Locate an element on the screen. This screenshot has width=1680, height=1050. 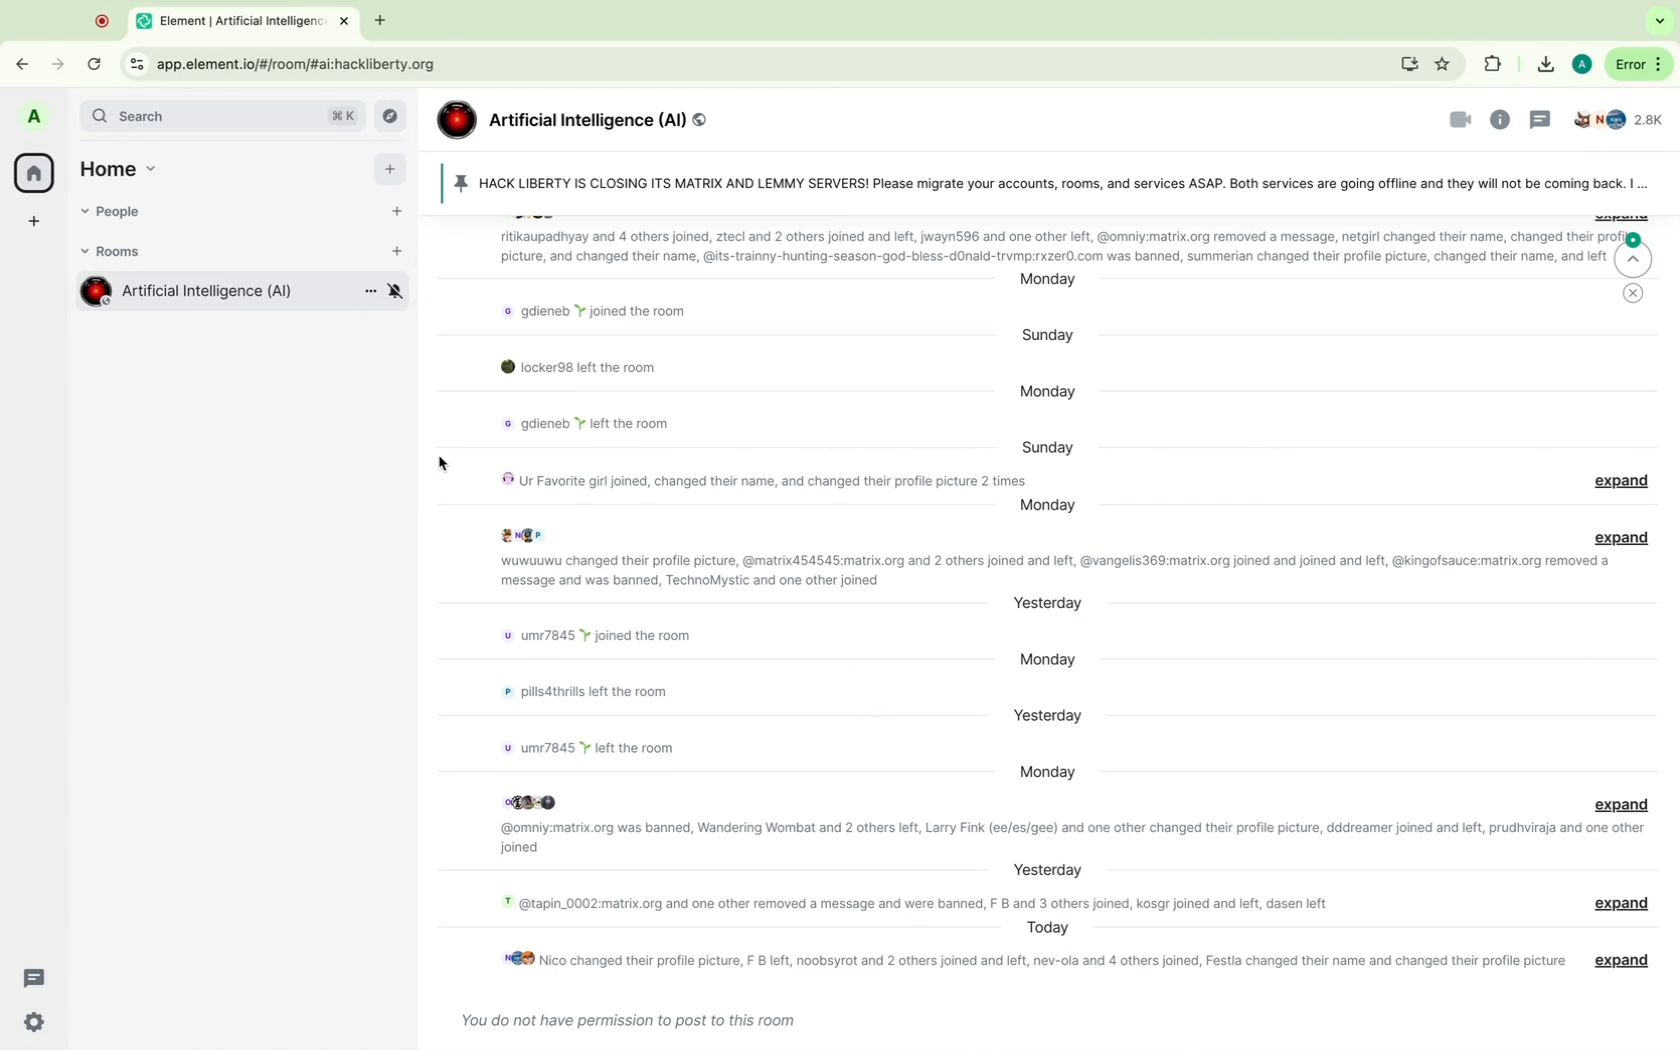
videocalls is located at coordinates (1450, 122).